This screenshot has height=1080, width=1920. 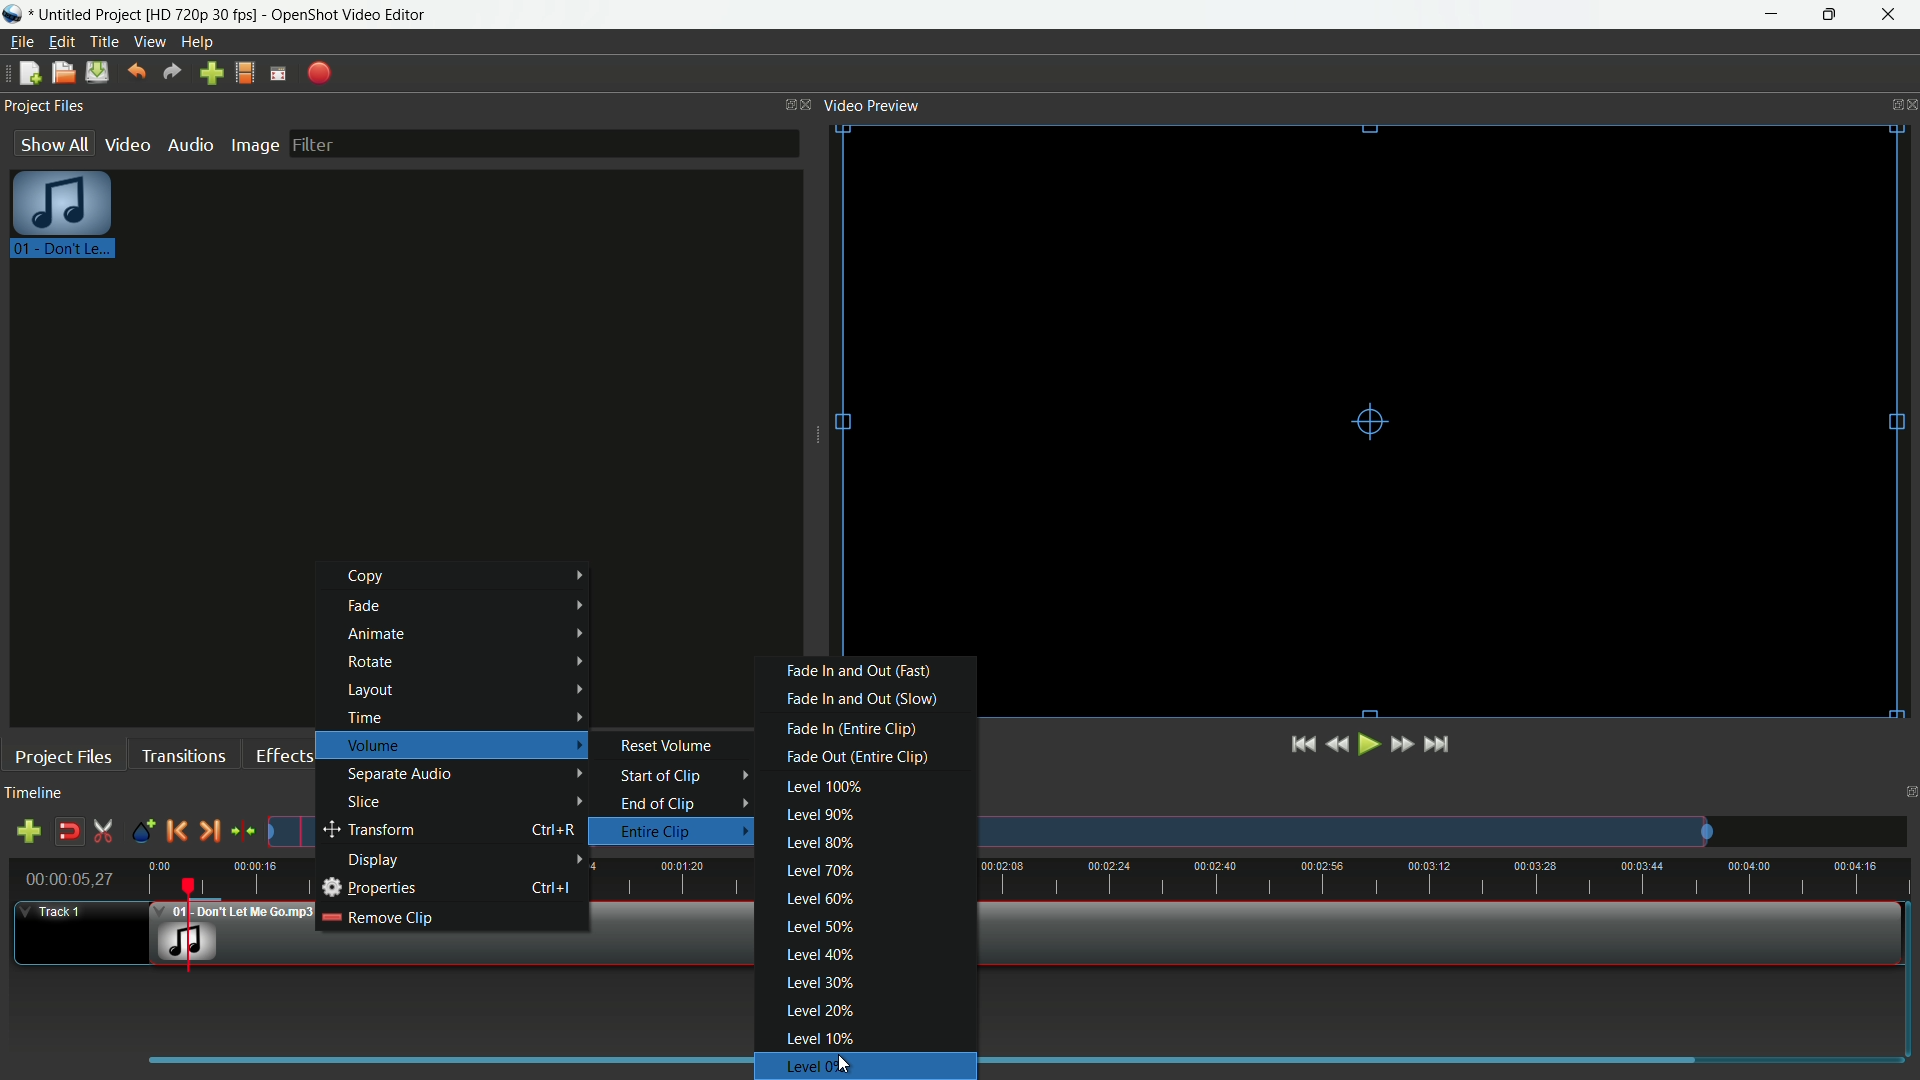 I want to click on profile, so click(x=202, y=14).